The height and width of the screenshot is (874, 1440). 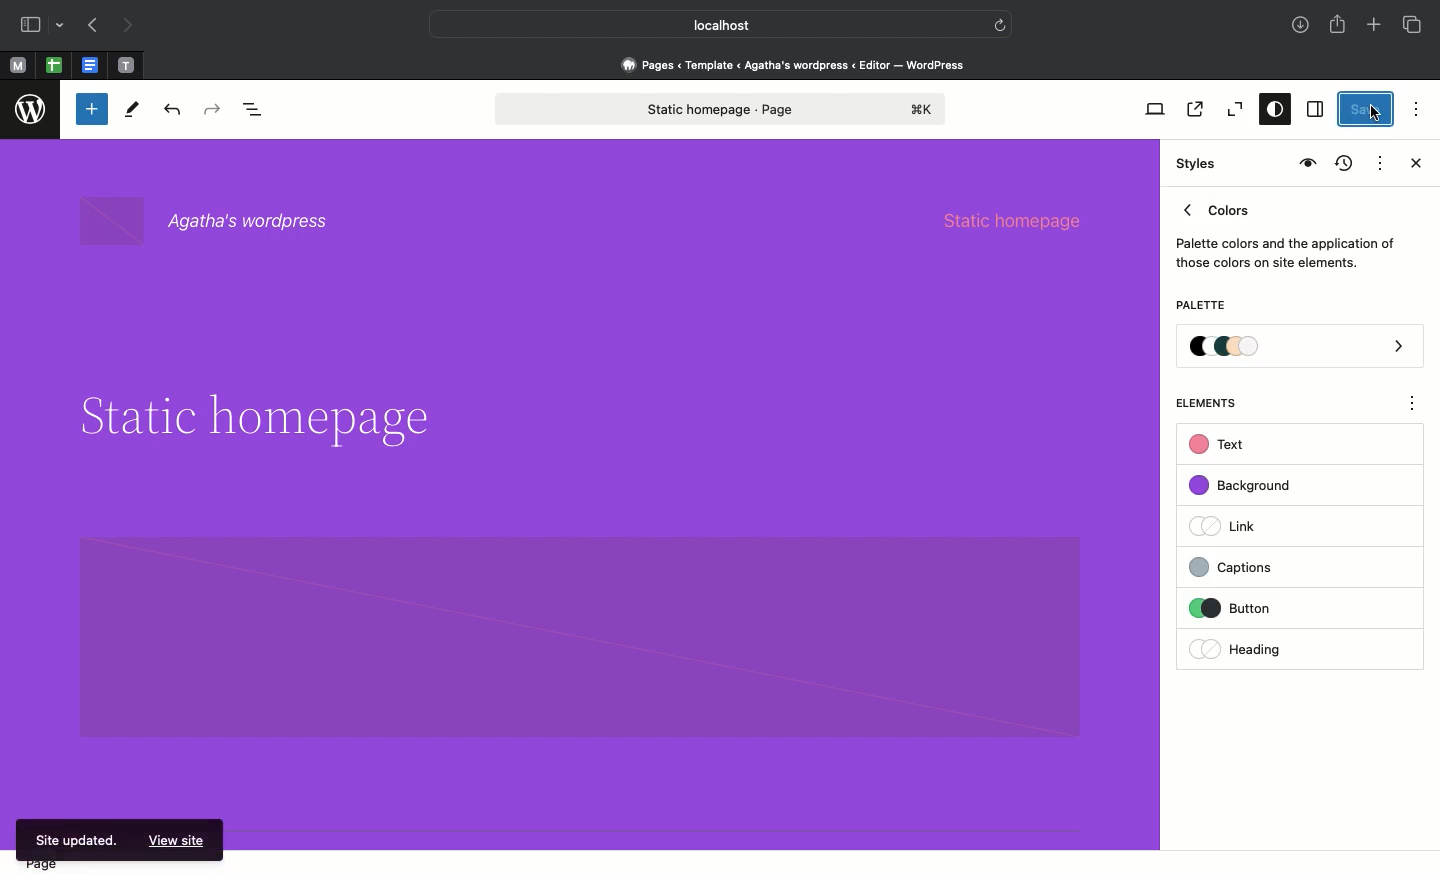 I want to click on Undo, so click(x=172, y=111).